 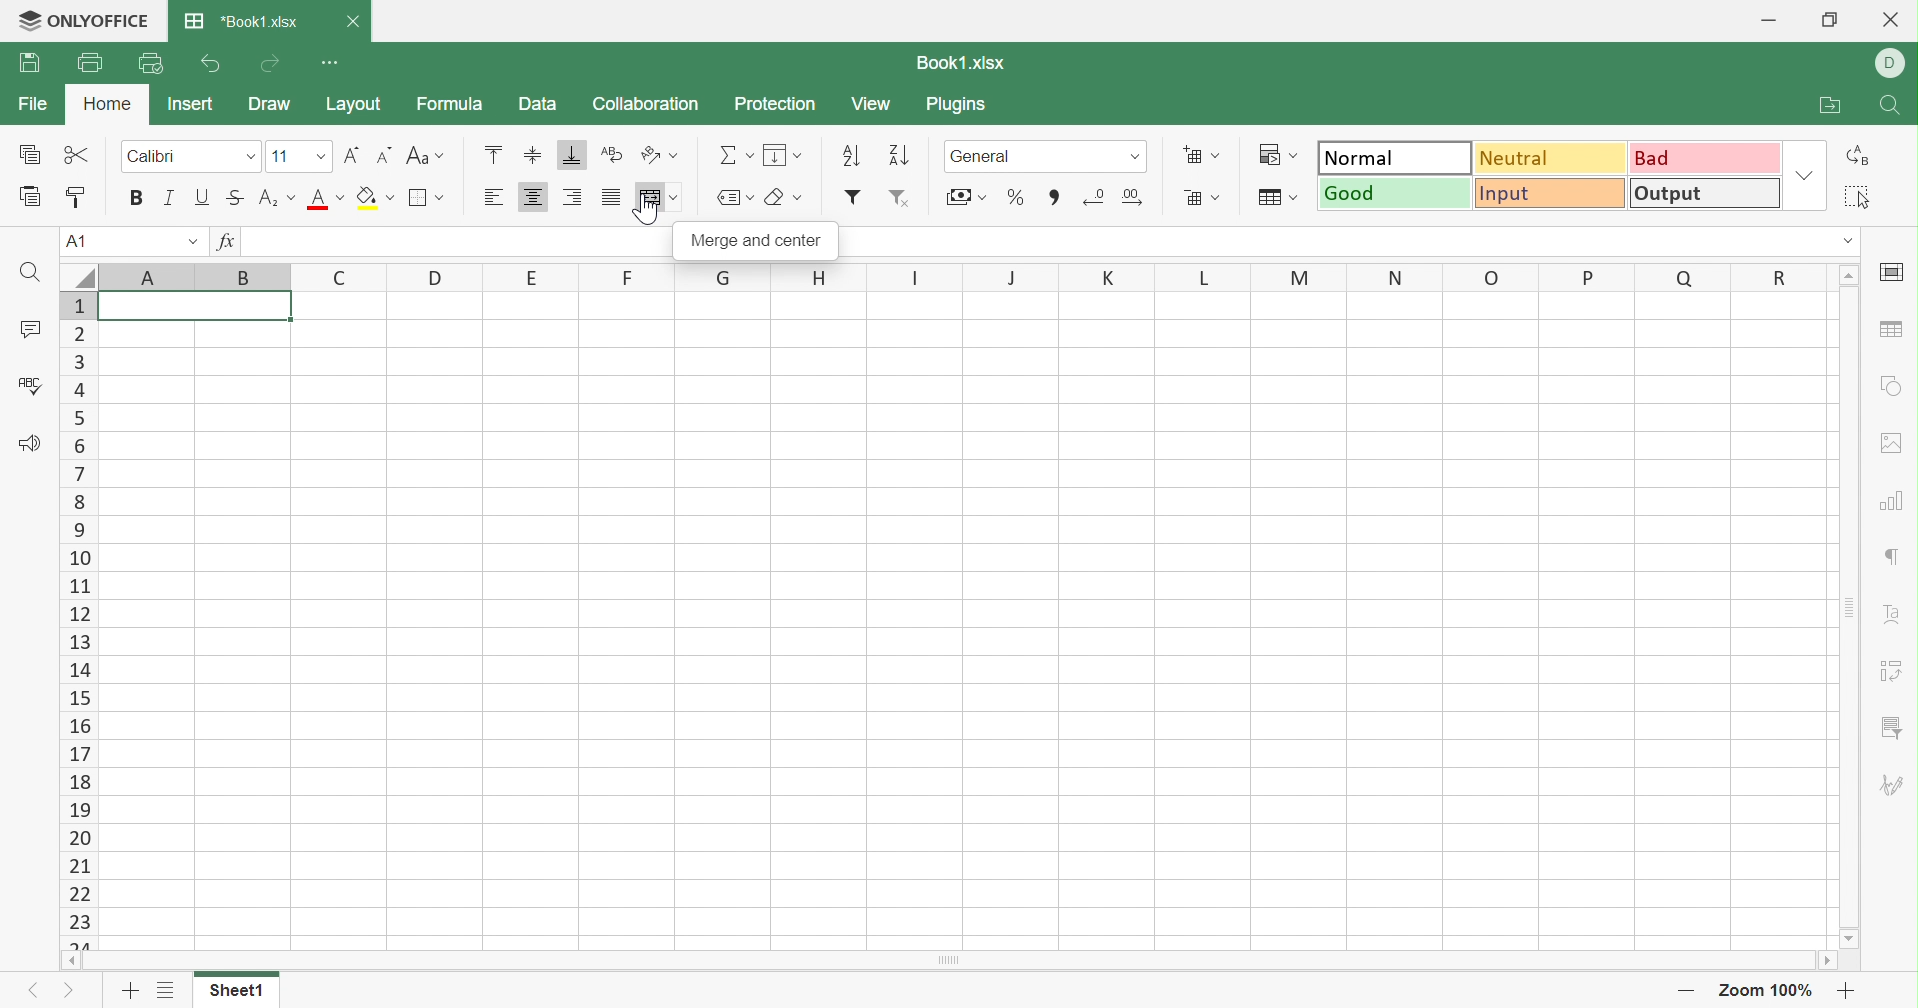 I want to click on Close, so click(x=361, y=23).